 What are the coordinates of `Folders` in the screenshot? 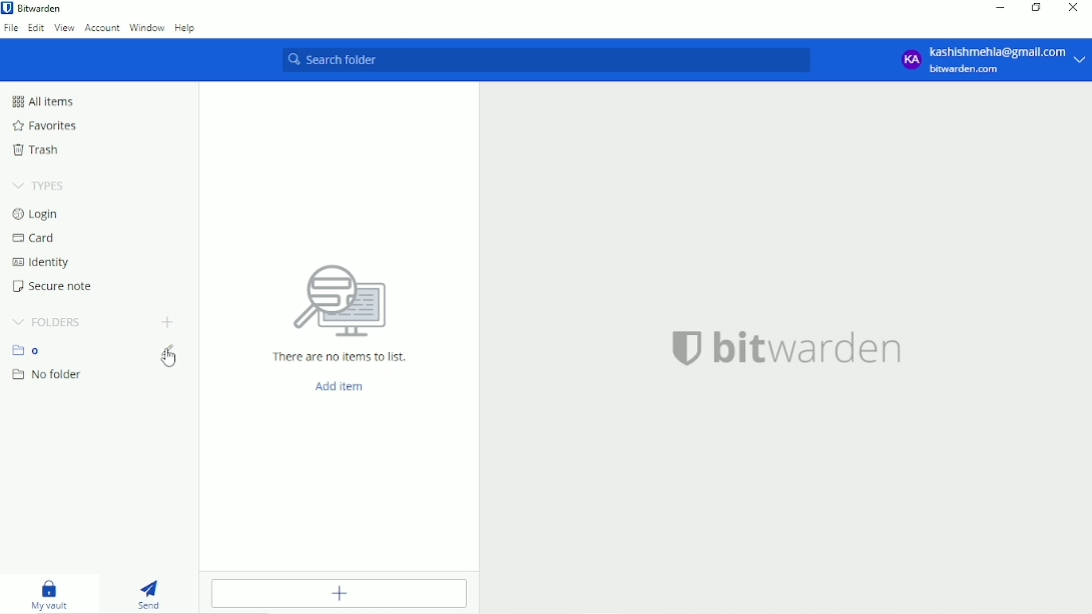 It's located at (46, 322).